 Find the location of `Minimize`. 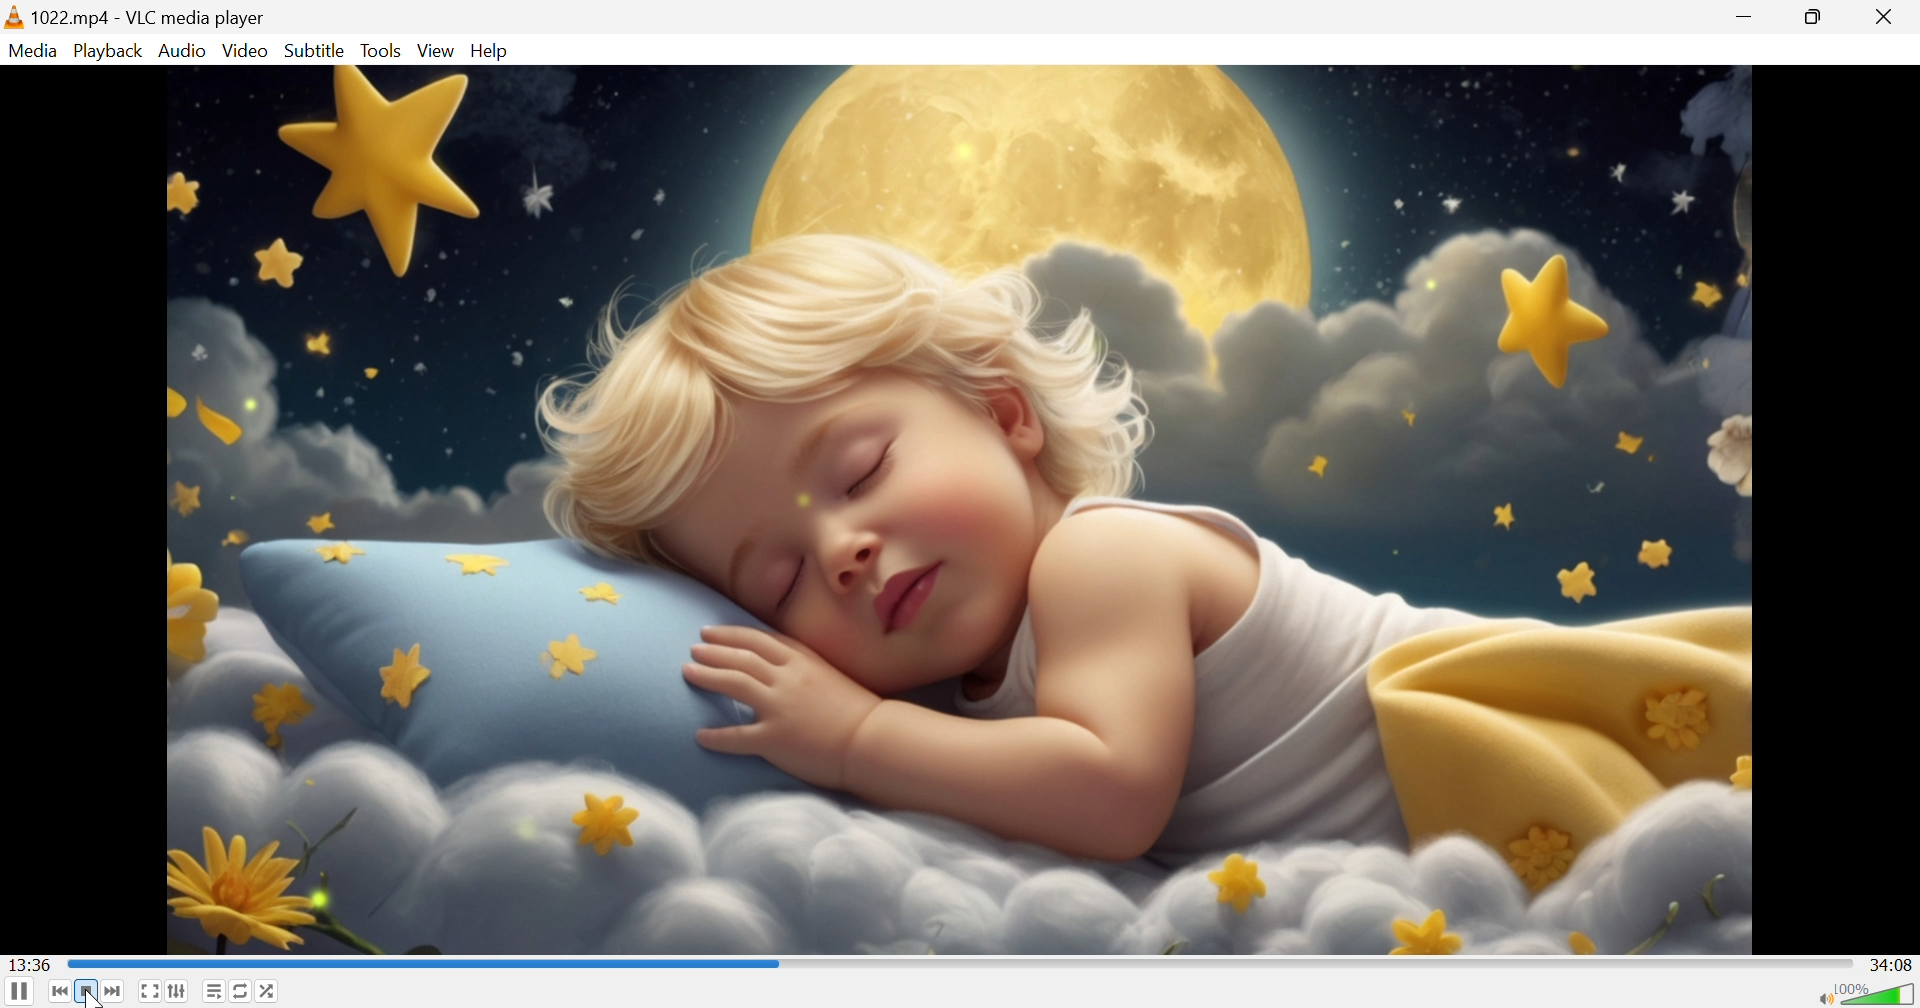

Minimize is located at coordinates (1746, 15).